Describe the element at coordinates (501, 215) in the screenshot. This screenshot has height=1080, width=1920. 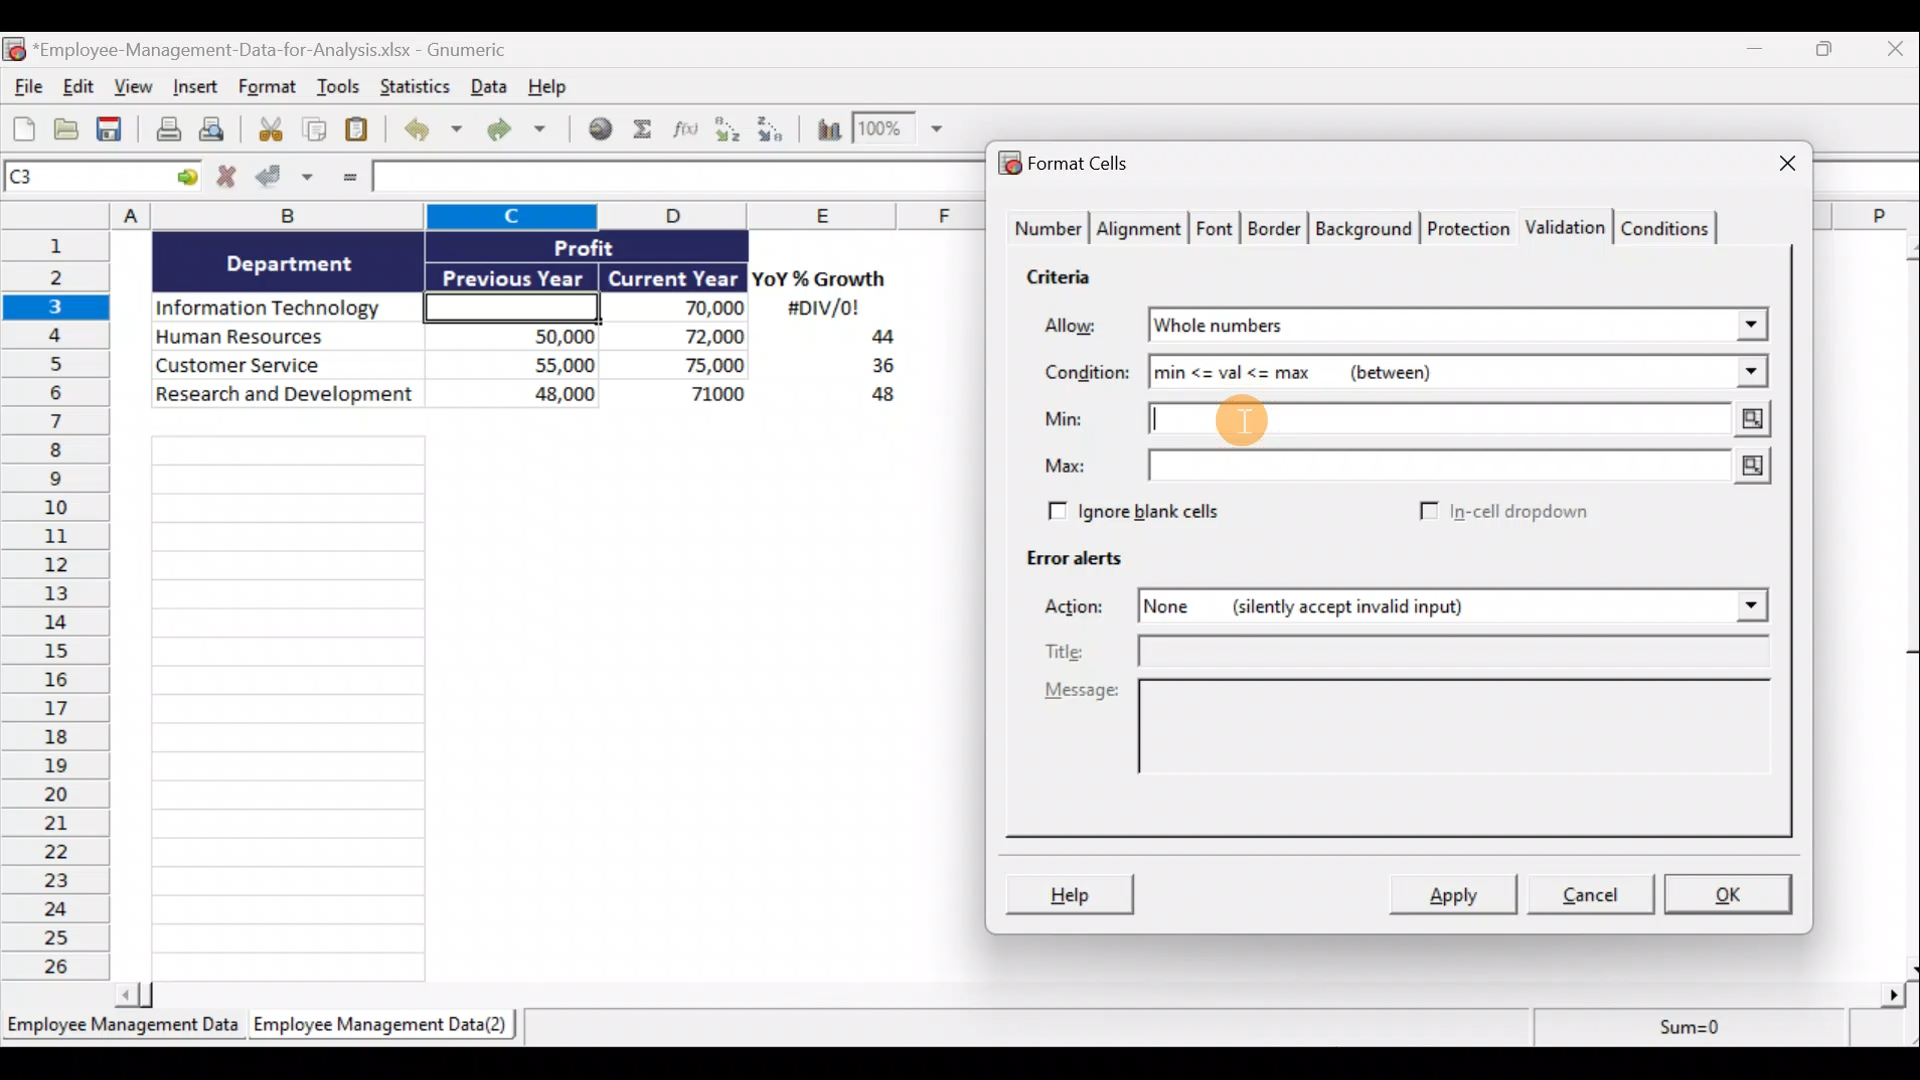
I see `Columns` at that location.